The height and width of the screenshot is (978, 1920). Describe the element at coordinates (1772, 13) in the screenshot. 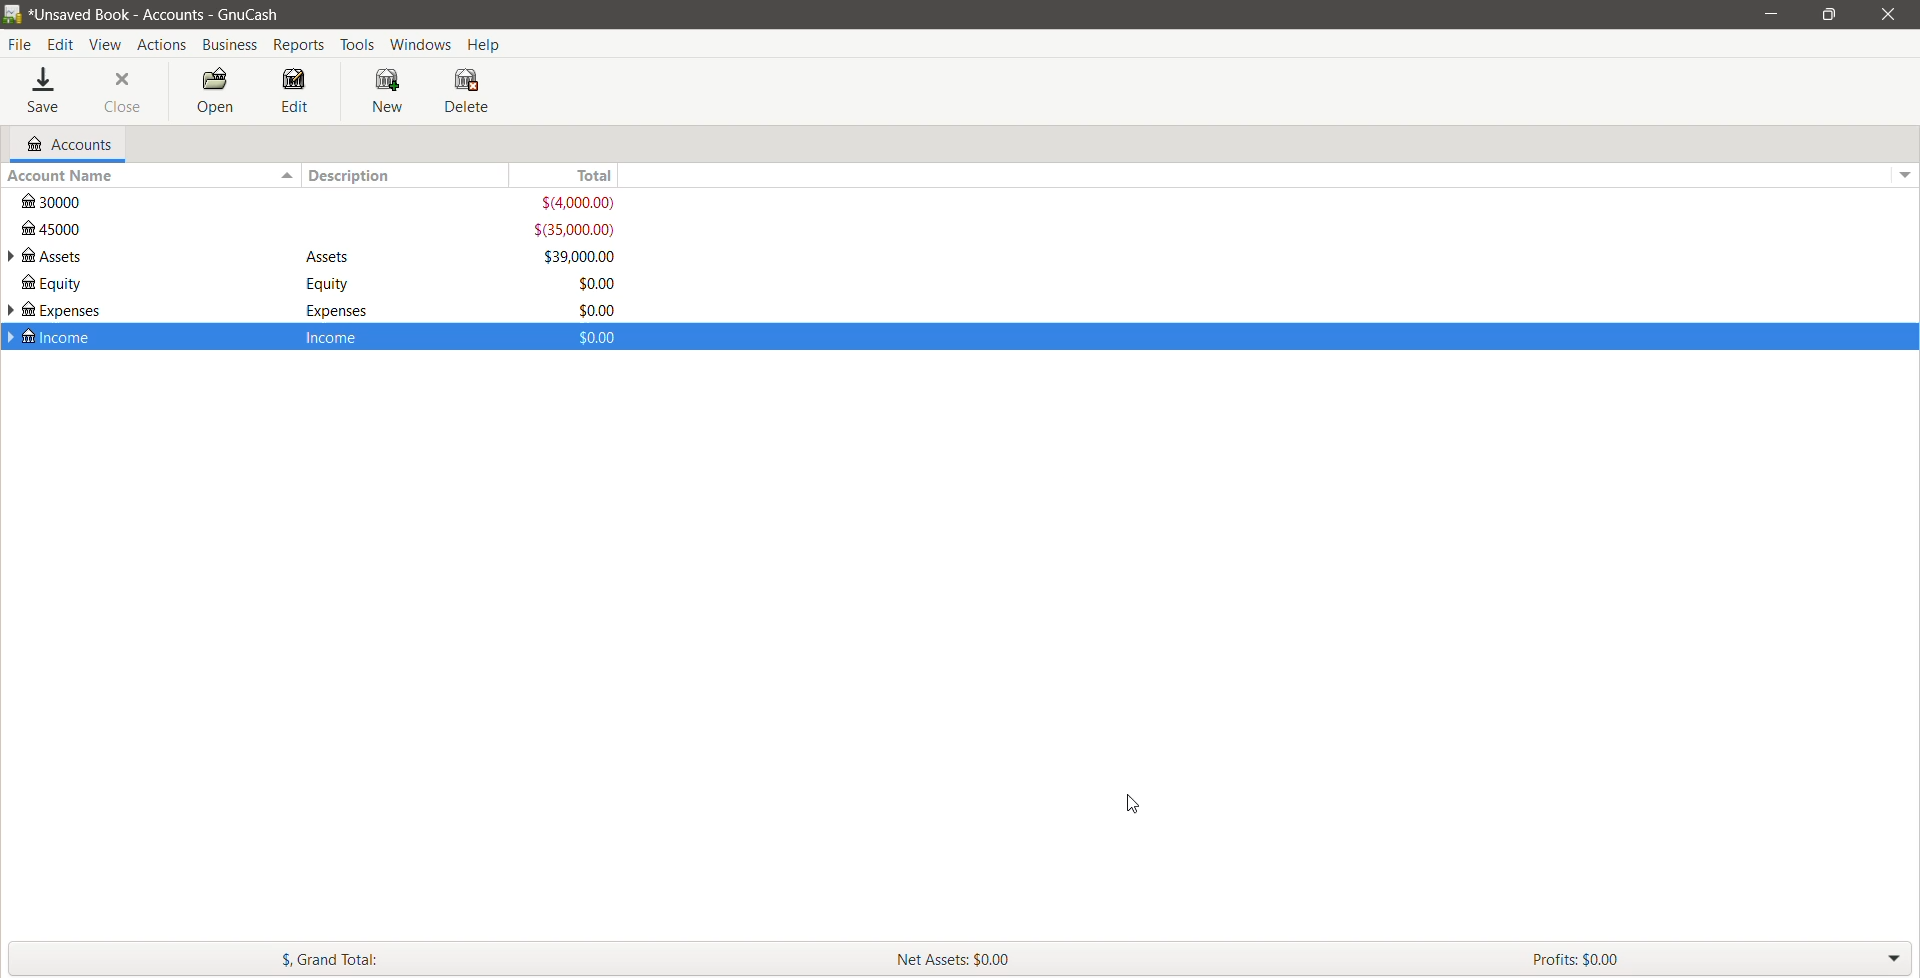

I see `Minimize` at that location.